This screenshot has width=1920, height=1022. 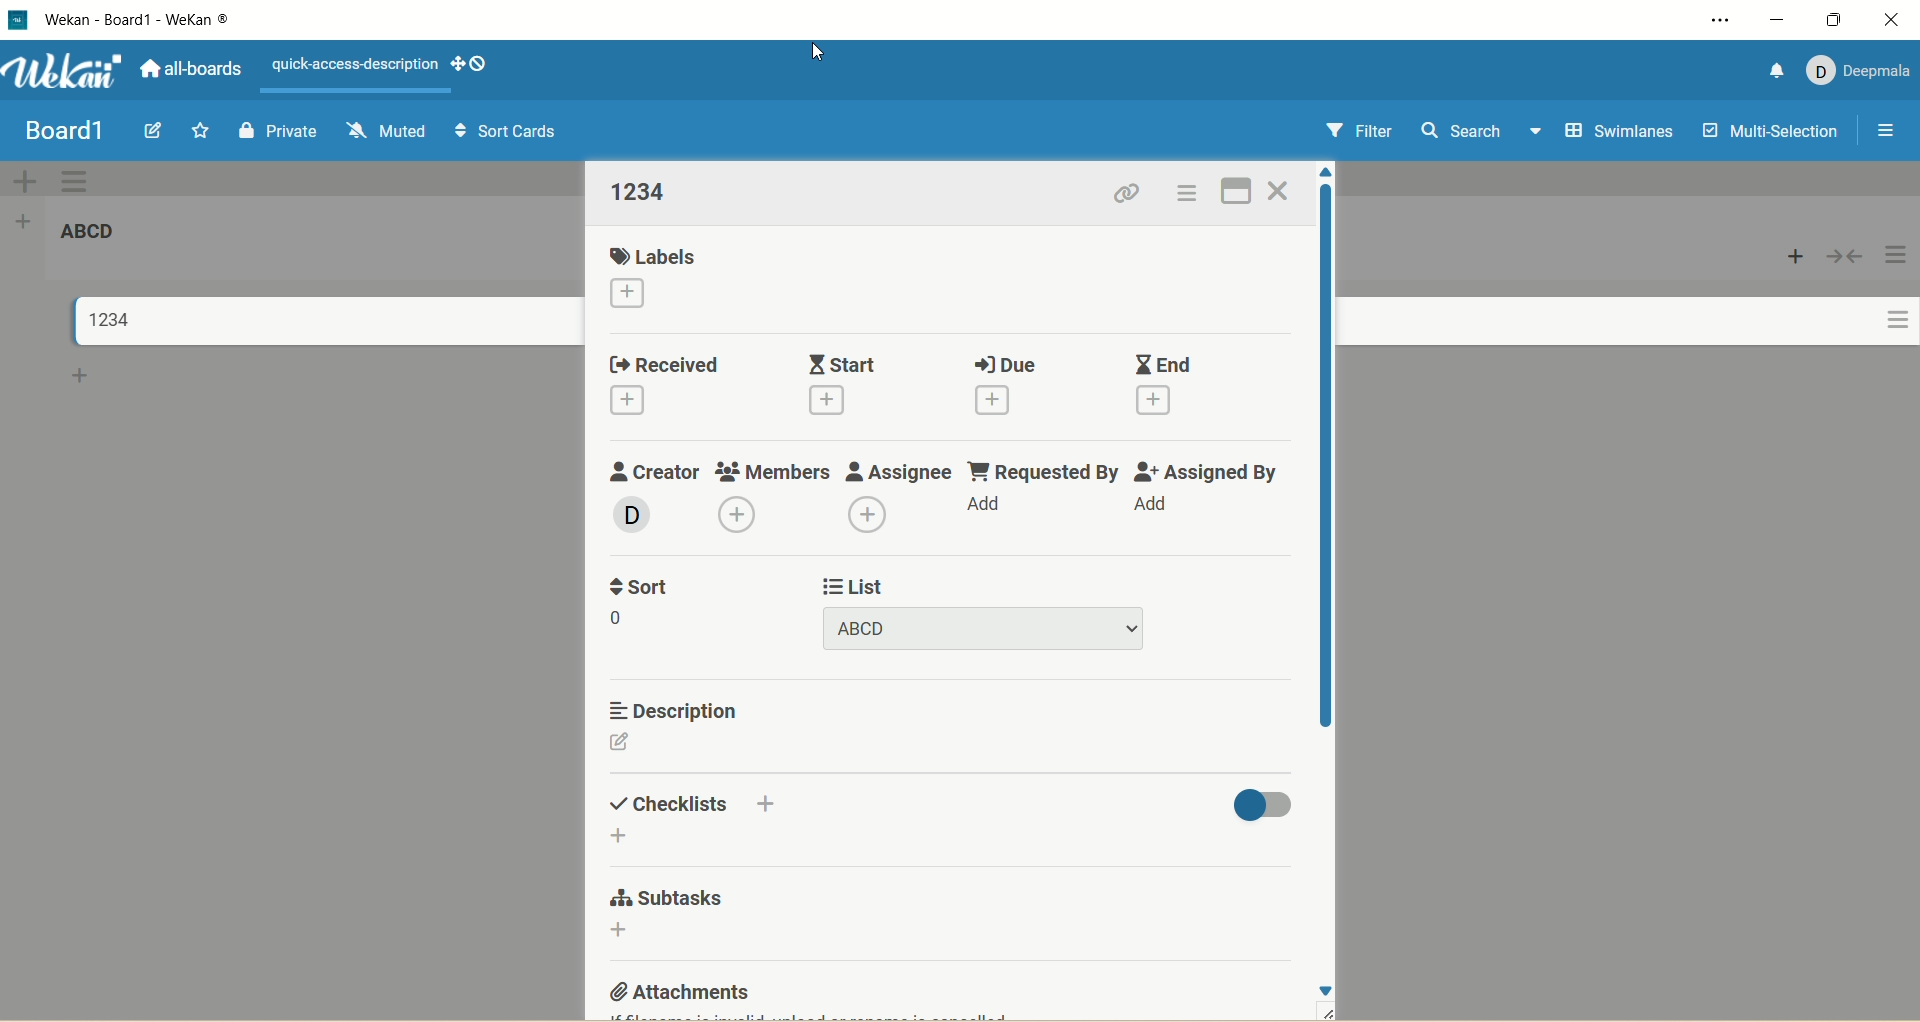 What do you see at coordinates (1769, 71) in the screenshot?
I see `notification` at bounding box center [1769, 71].